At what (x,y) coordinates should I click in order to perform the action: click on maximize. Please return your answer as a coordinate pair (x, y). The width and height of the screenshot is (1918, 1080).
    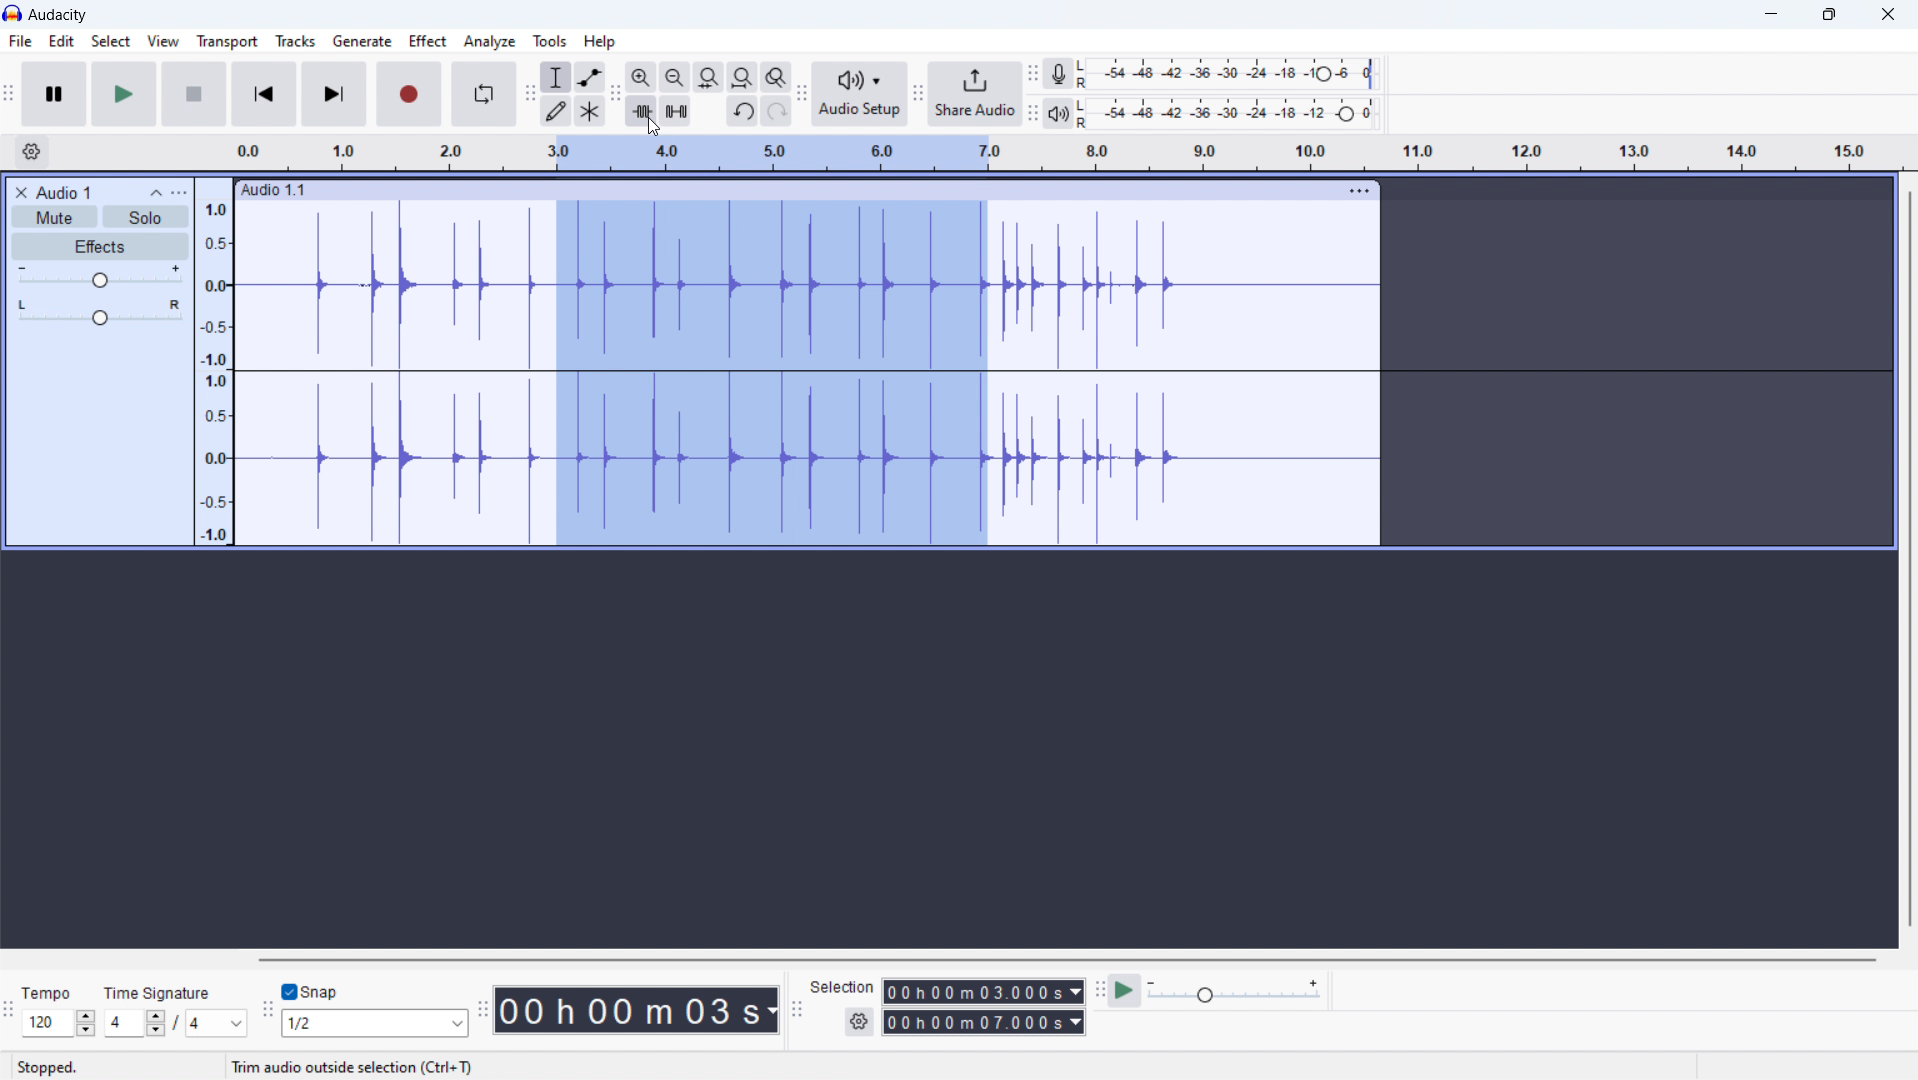
    Looking at the image, I should click on (1827, 15).